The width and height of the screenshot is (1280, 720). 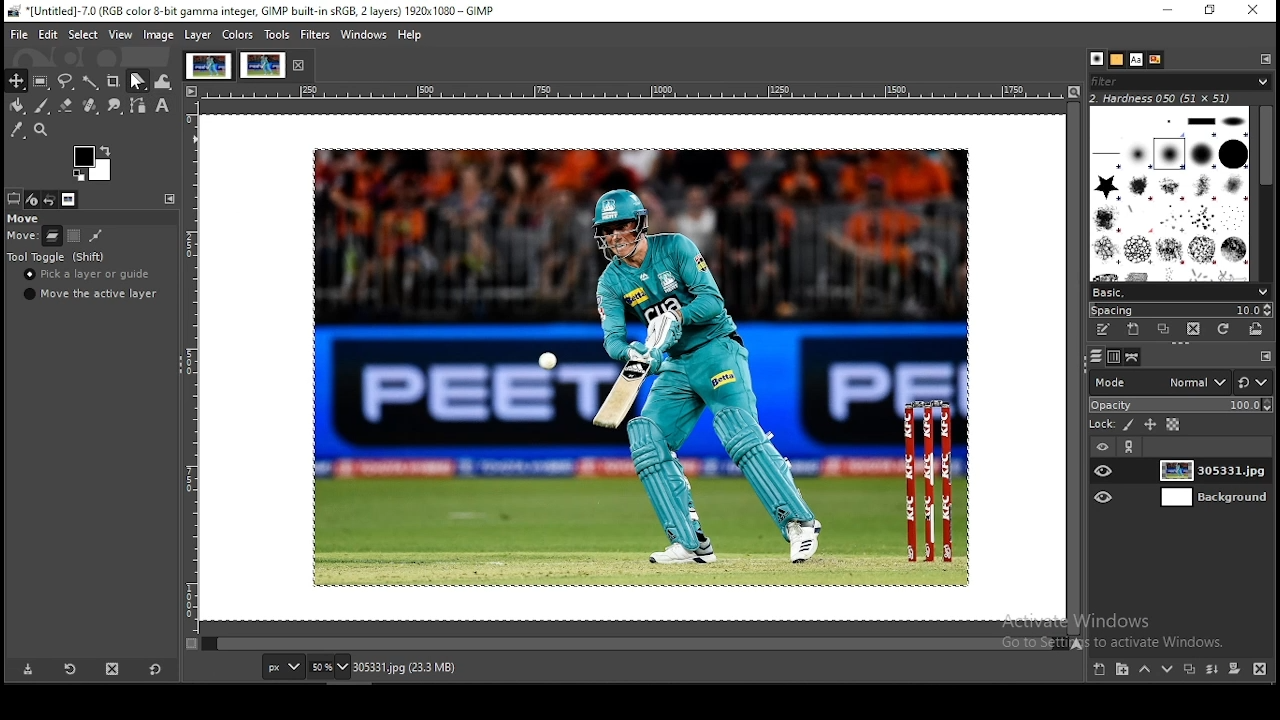 What do you see at coordinates (32, 200) in the screenshot?
I see `device status` at bounding box center [32, 200].